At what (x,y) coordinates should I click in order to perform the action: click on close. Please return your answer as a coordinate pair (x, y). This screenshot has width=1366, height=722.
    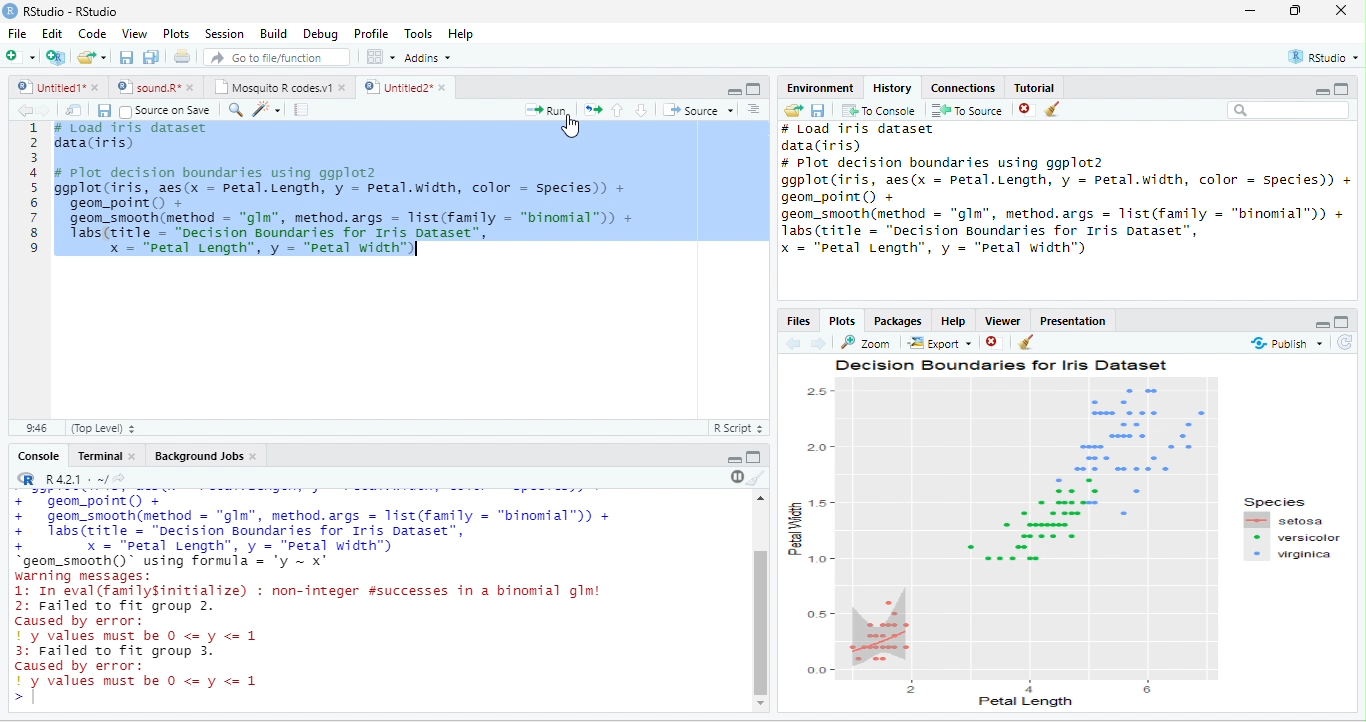
    Looking at the image, I should click on (991, 342).